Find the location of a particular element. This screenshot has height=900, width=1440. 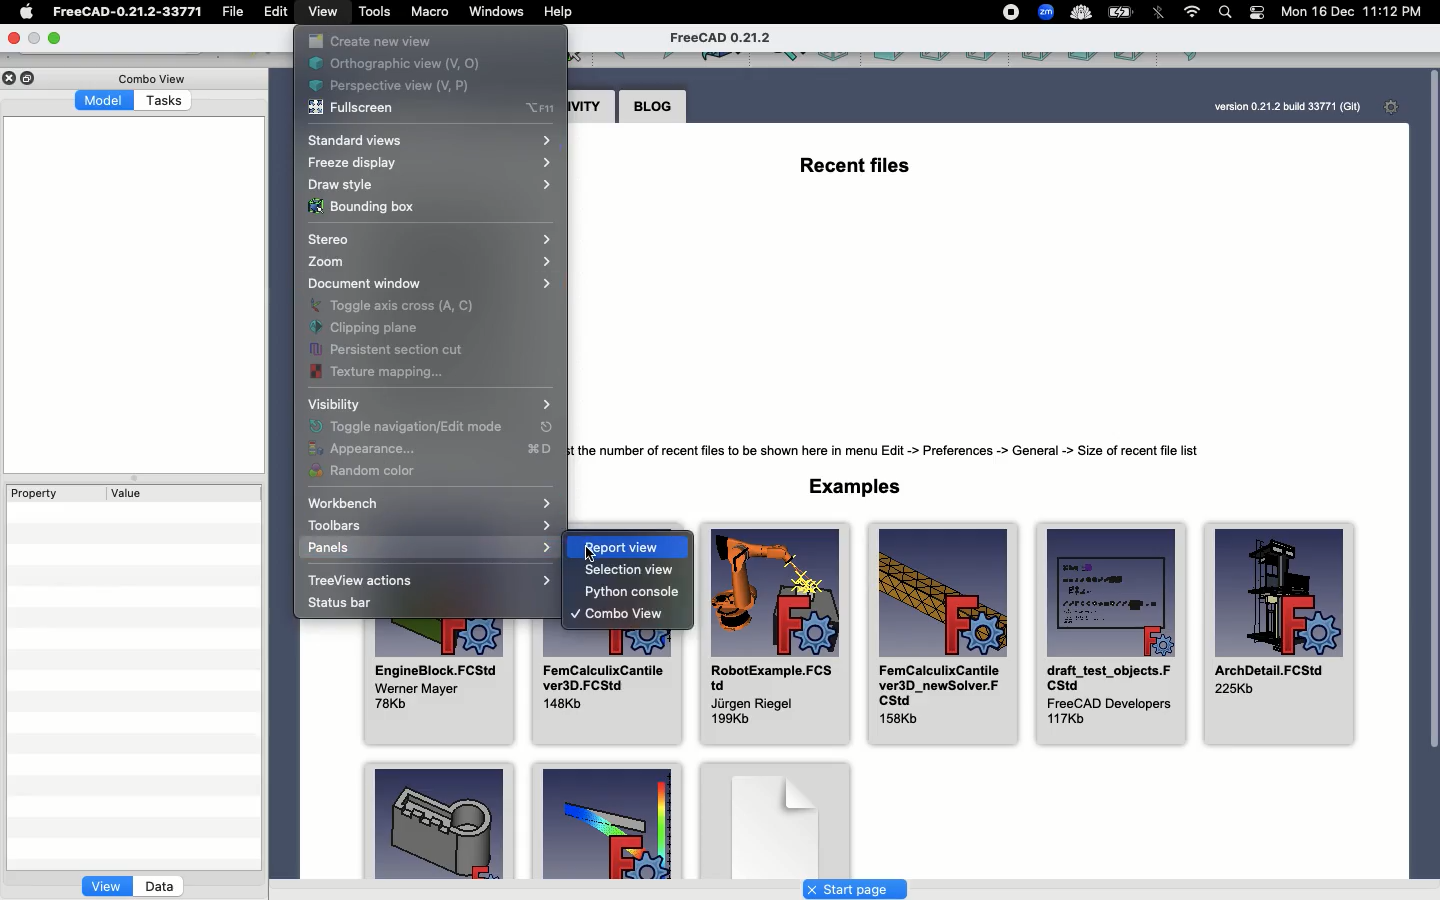

FreeCAD 0.21.2 is located at coordinates (722, 39).